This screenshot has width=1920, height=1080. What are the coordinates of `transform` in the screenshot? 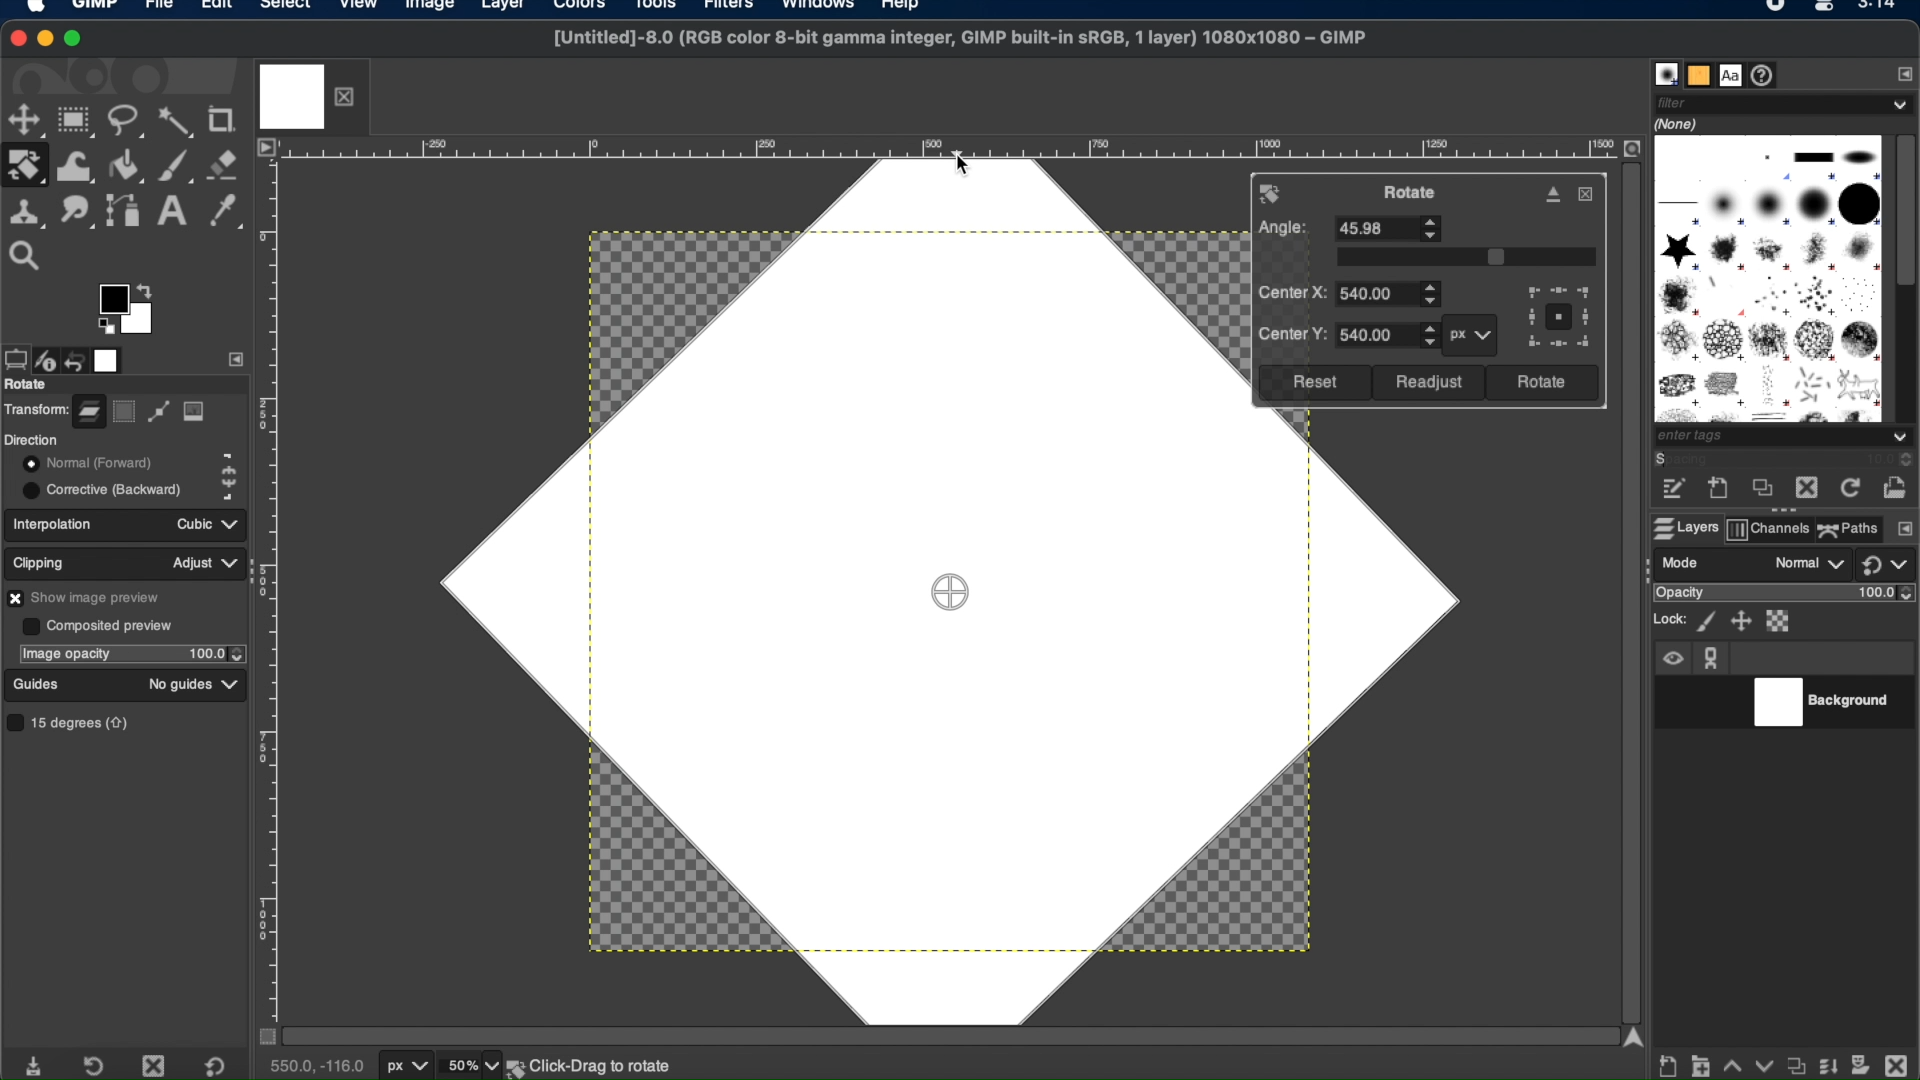 It's located at (35, 408).